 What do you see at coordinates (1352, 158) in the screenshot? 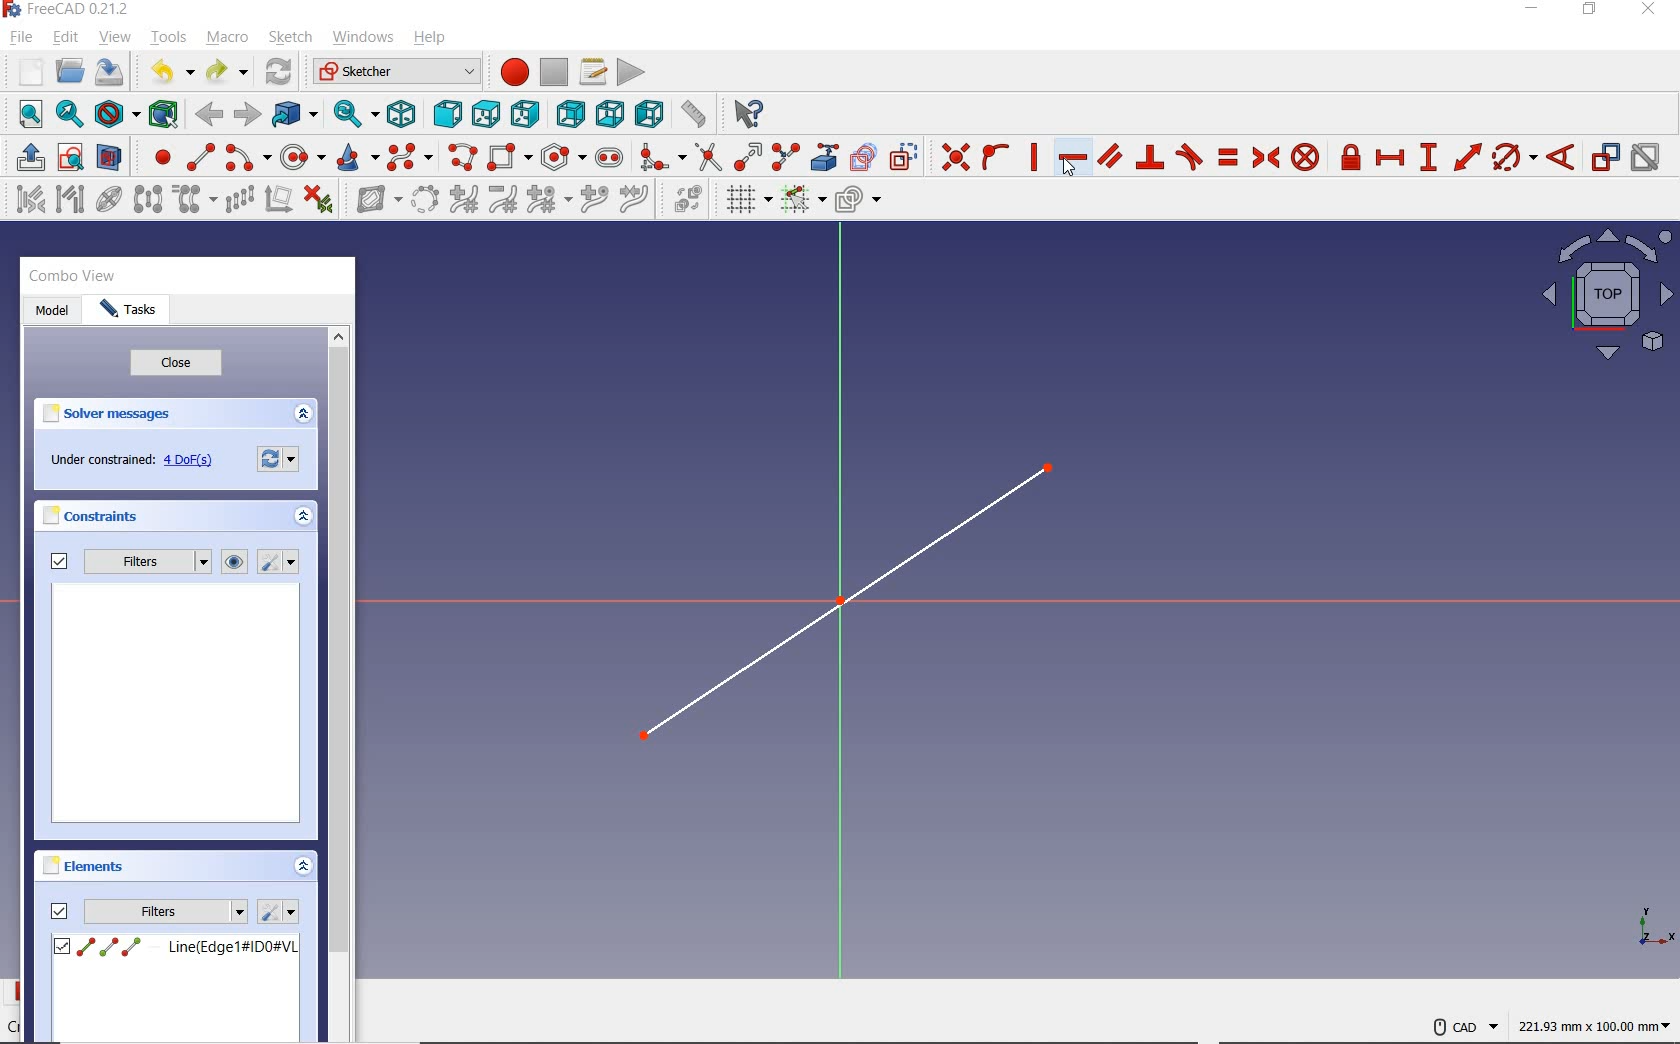
I see `CONSTRAIN LOCK` at bounding box center [1352, 158].